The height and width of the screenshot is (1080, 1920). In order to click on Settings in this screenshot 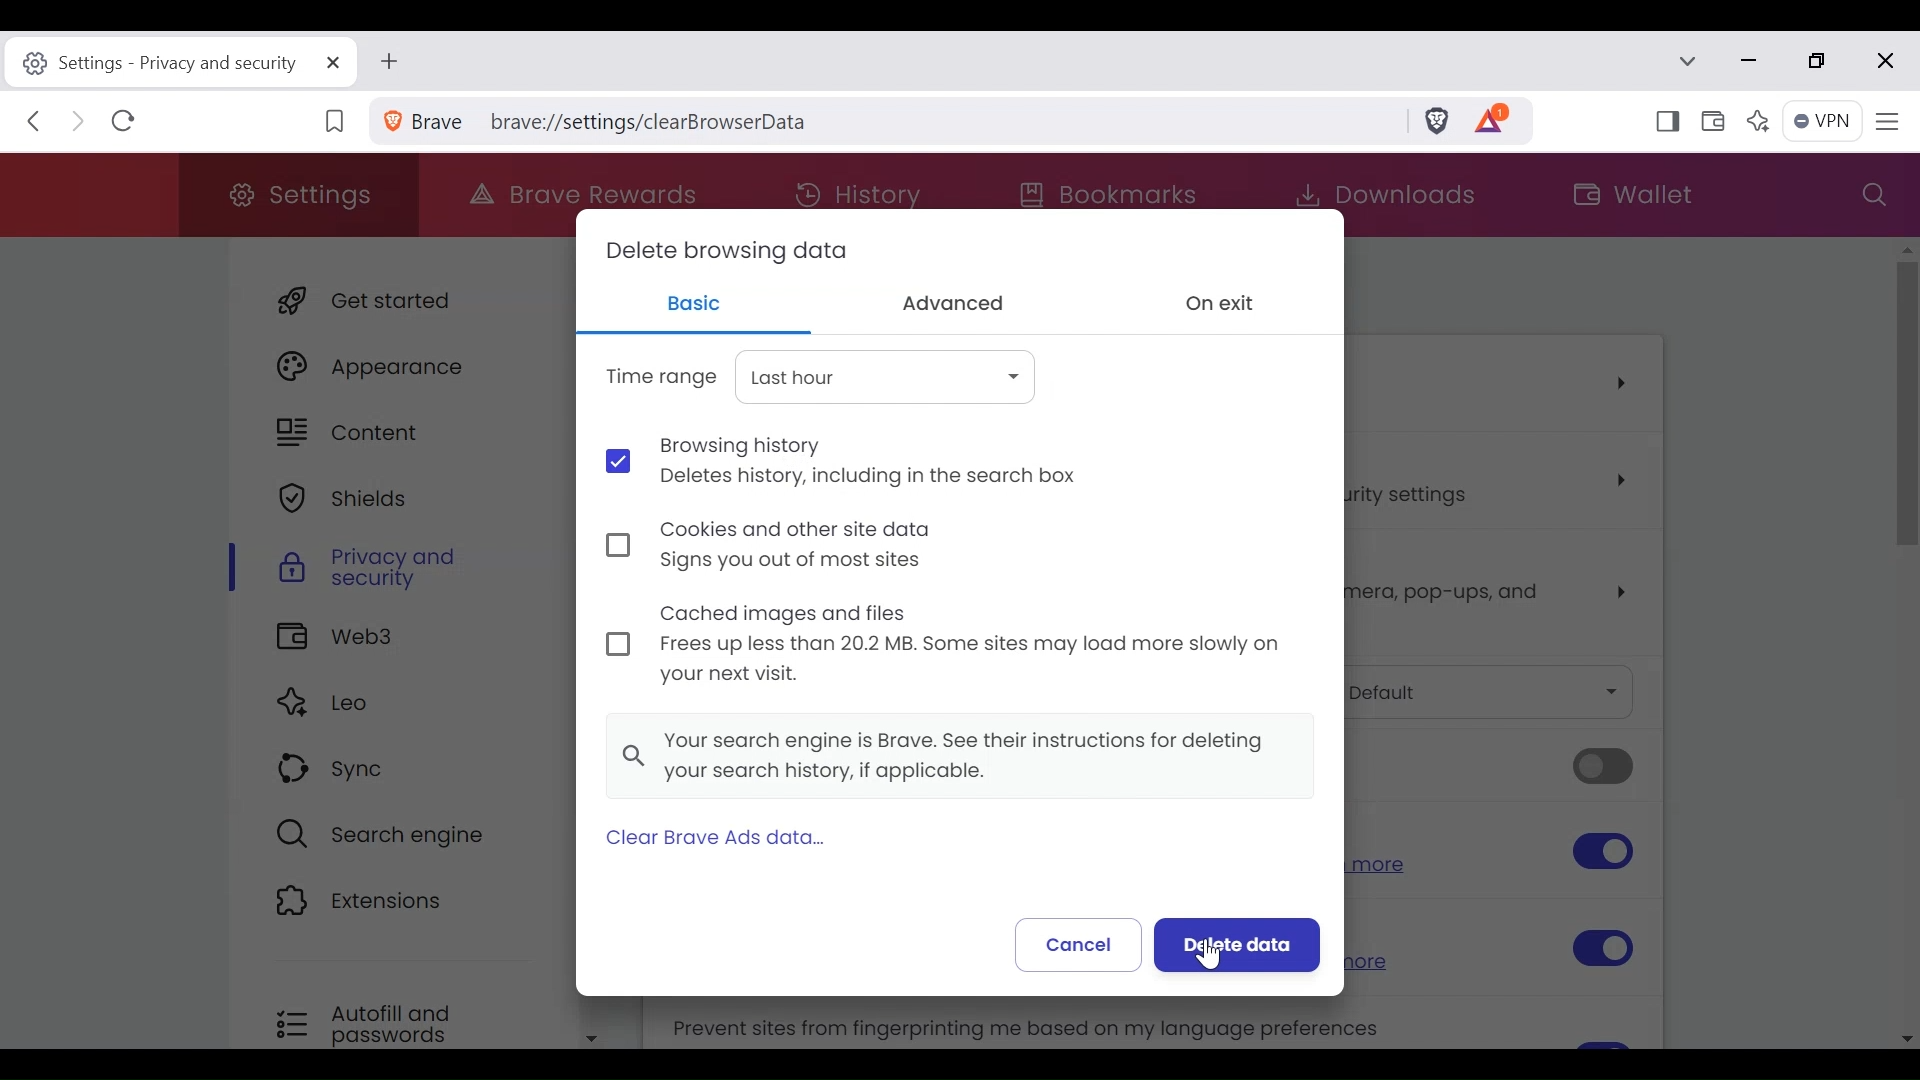, I will do `click(301, 194)`.